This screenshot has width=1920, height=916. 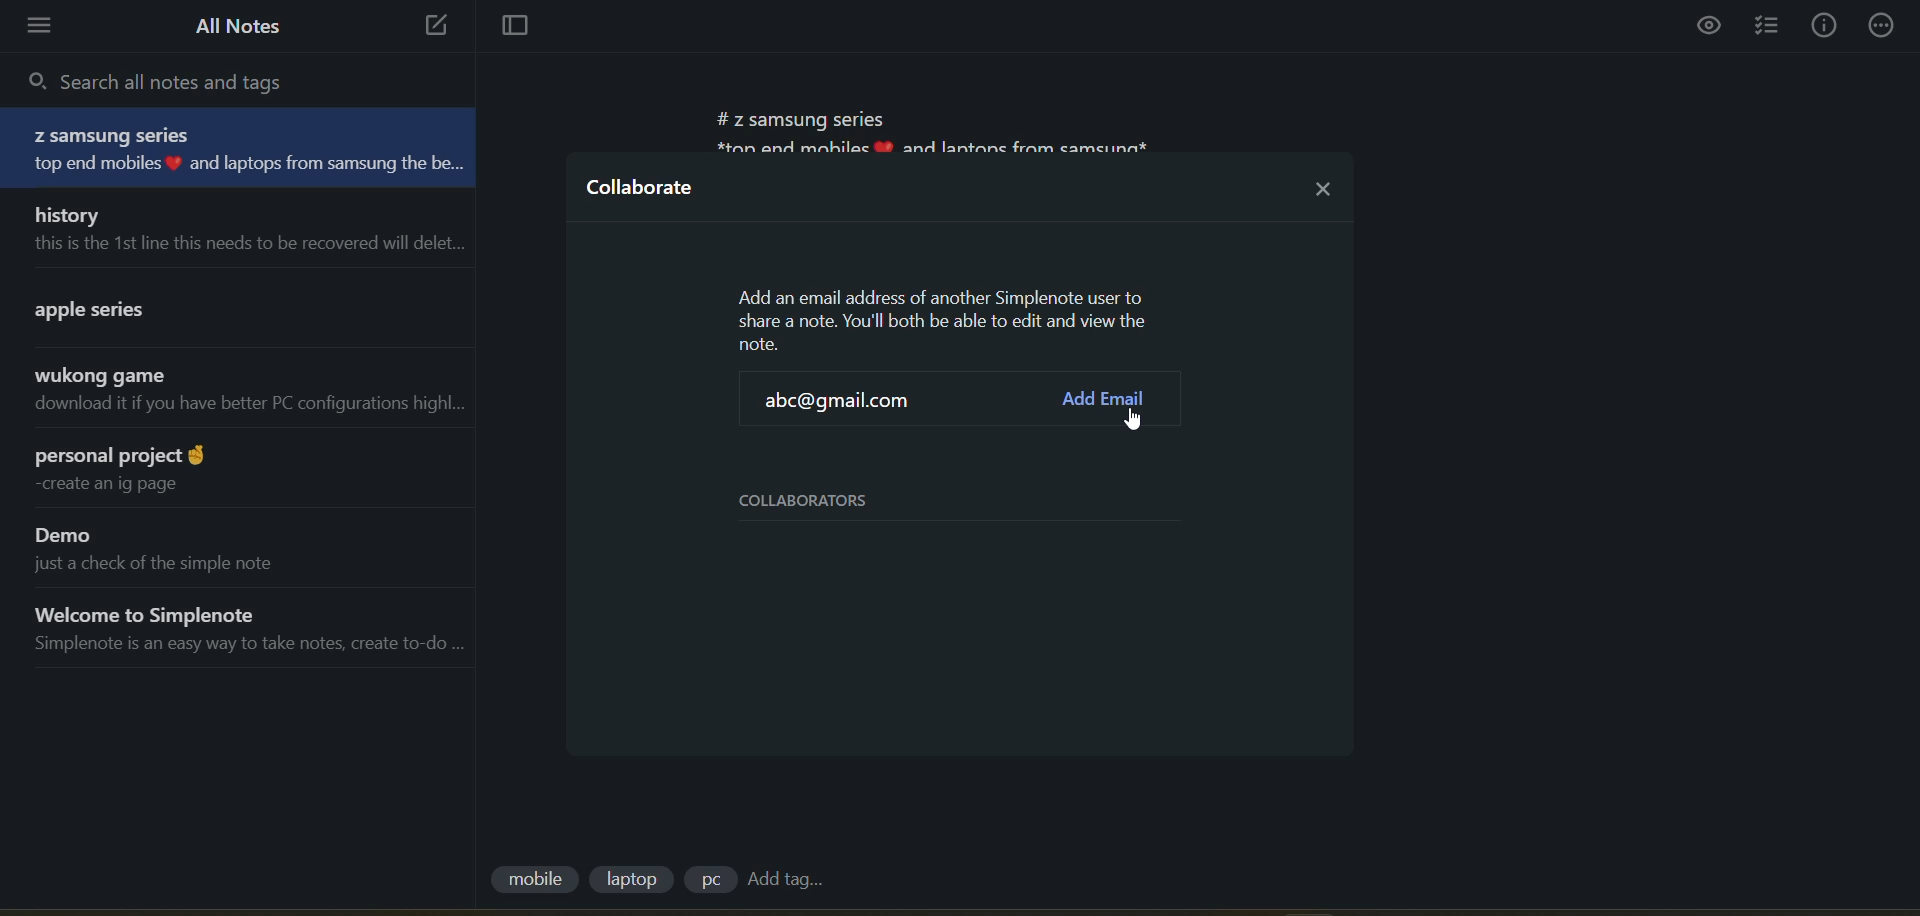 I want to click on toggle focus mode, so click(x=507, y=28).